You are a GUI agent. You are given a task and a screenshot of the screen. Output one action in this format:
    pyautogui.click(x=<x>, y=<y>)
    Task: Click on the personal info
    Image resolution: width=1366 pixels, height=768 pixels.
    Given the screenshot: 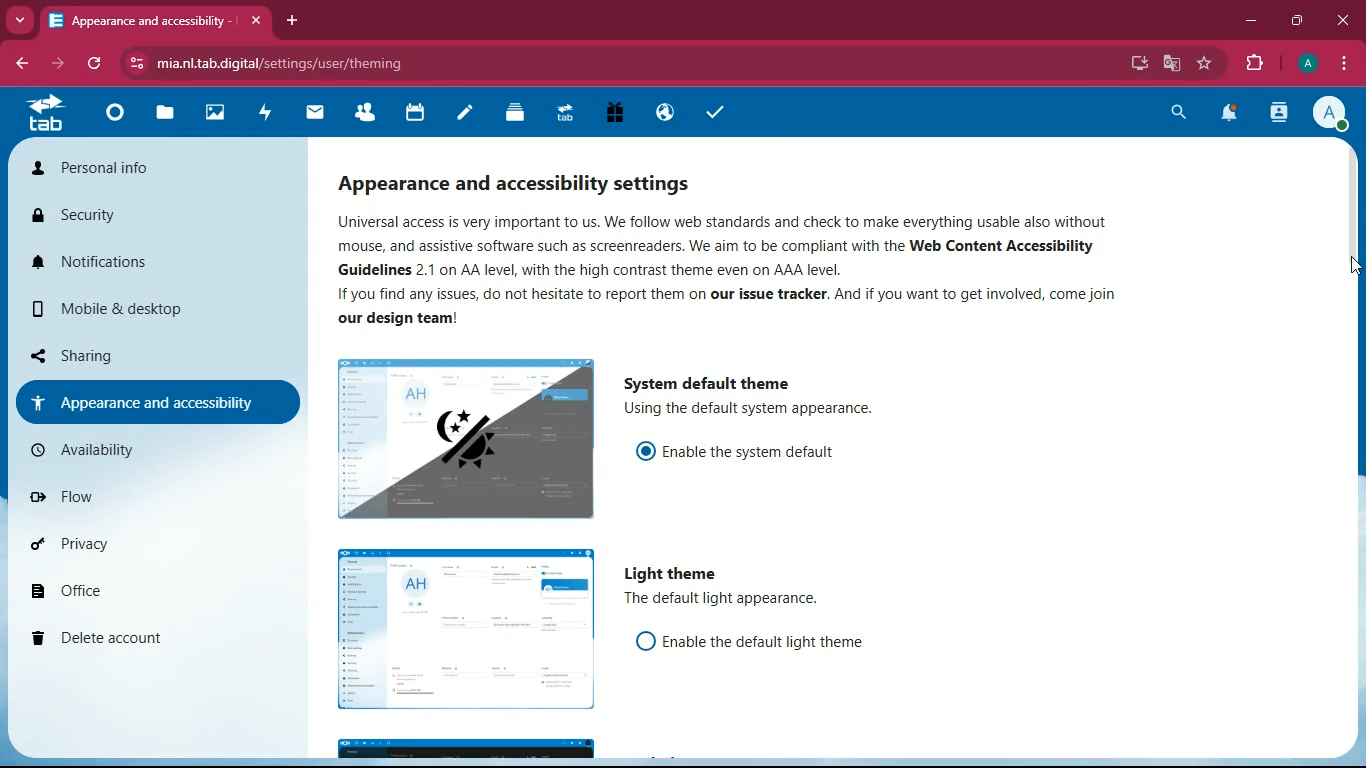 What is the action you would take?
    pyautogui.click(x=130, y=166)
    